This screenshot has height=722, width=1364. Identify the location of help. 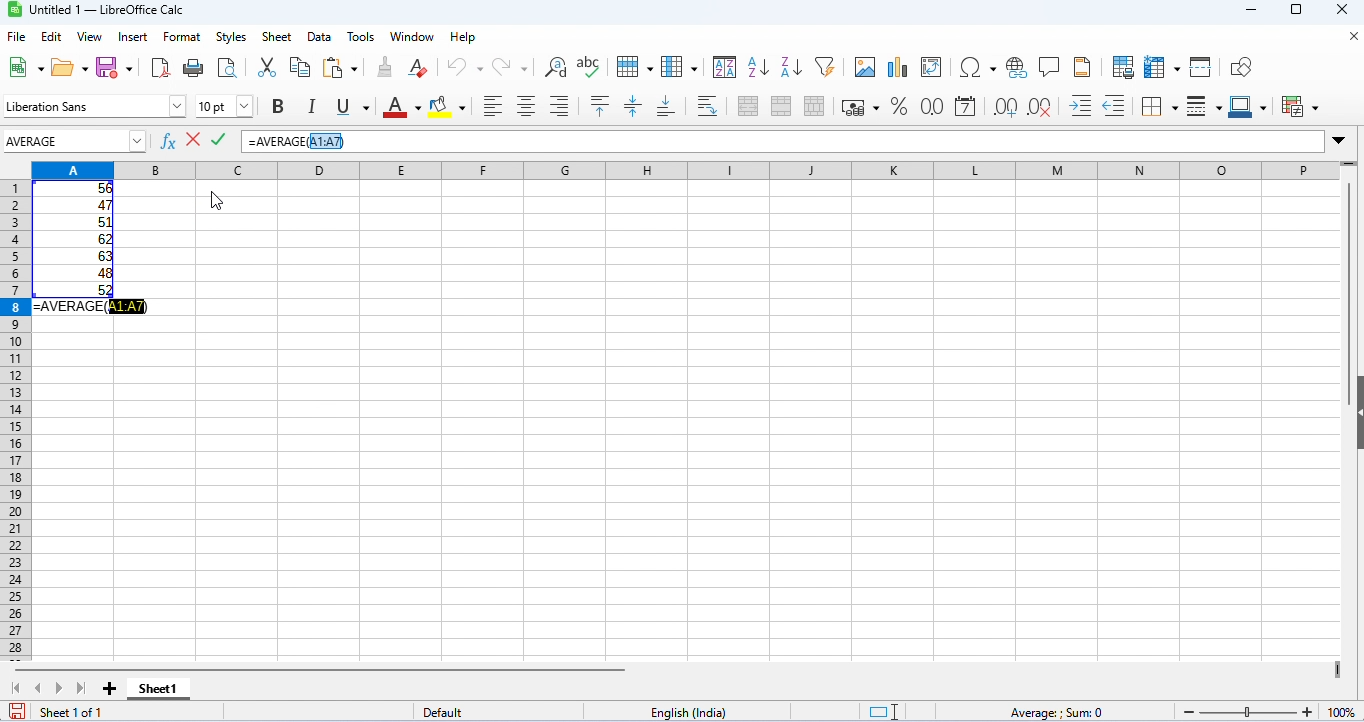
(465, 37).